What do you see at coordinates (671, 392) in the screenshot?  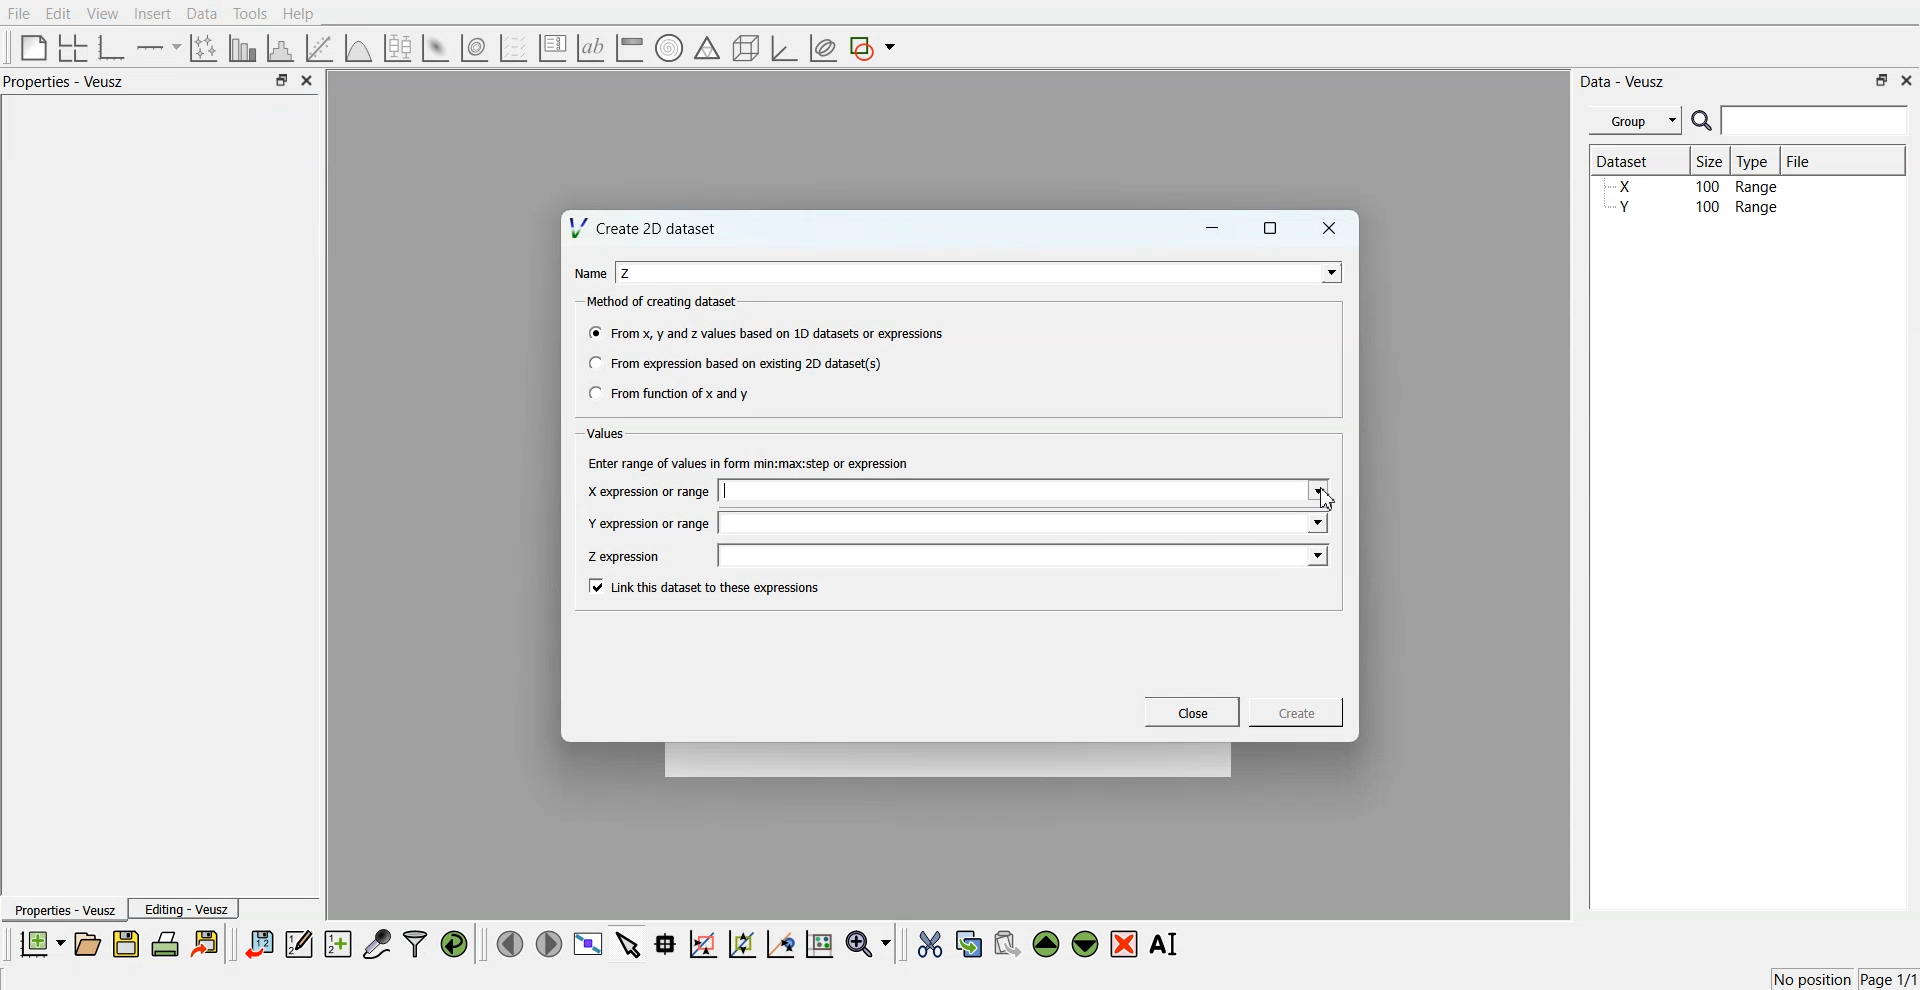 I see `From function of x and y` at bounding box center [671, 392].